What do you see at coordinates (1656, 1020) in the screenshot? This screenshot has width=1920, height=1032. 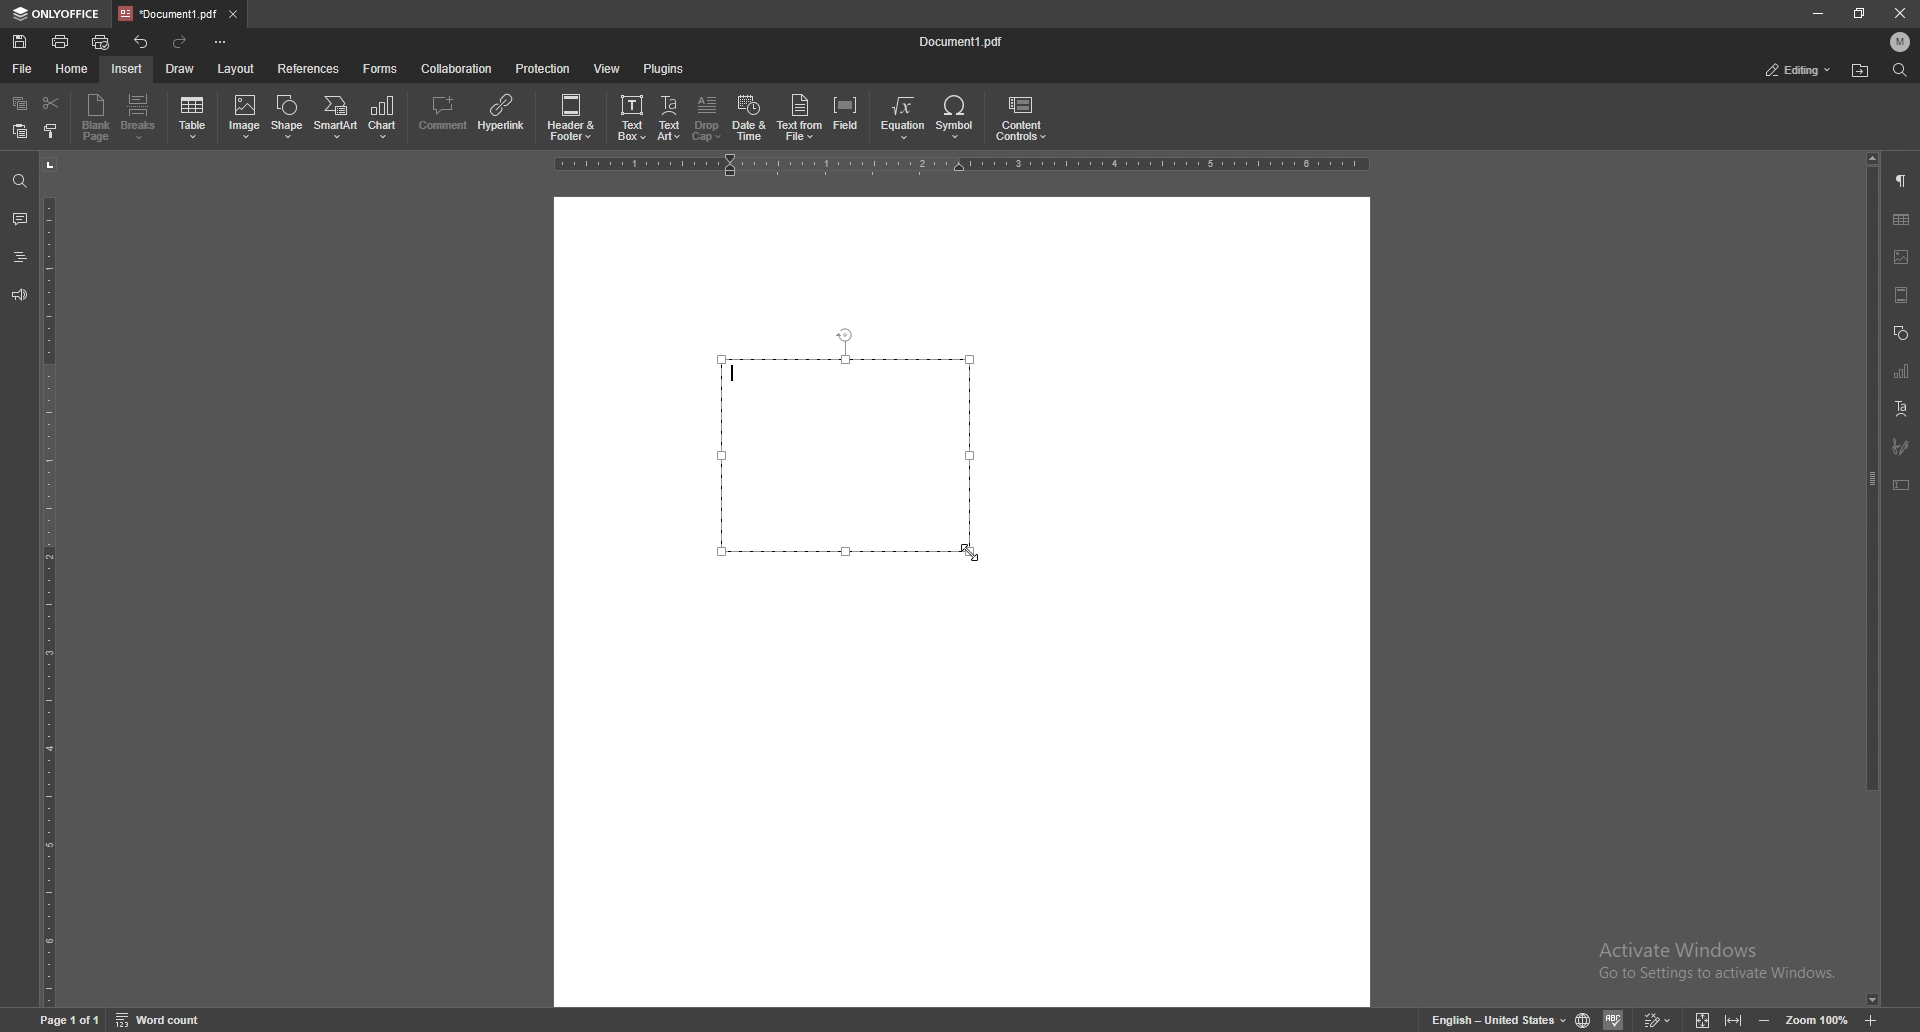 I see `track changes` at bounding box center [1656, 1020].